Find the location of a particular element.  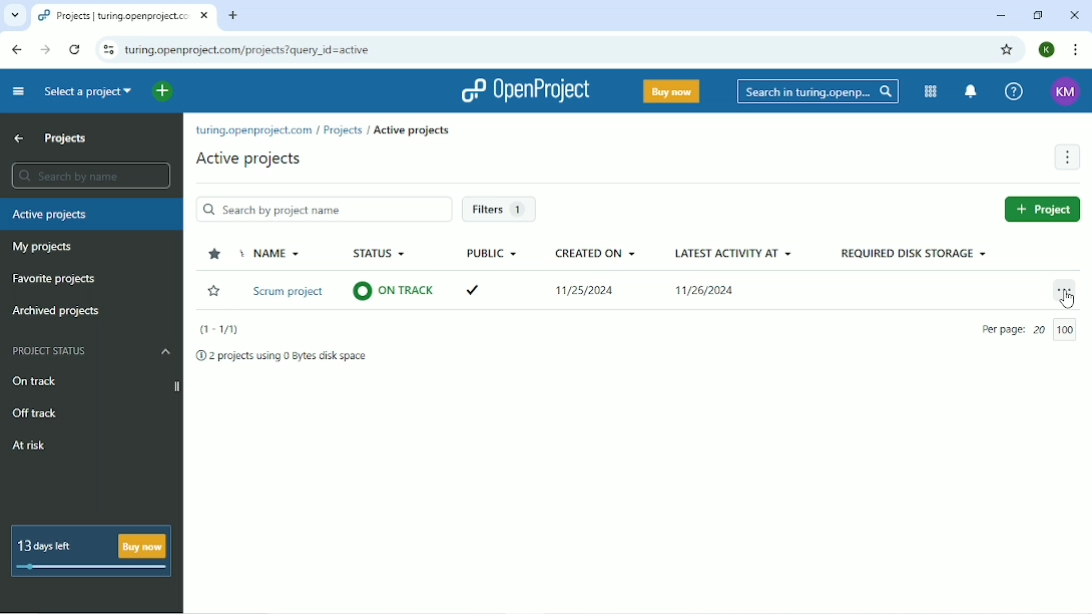

More is located at coordinates (1066, 157).